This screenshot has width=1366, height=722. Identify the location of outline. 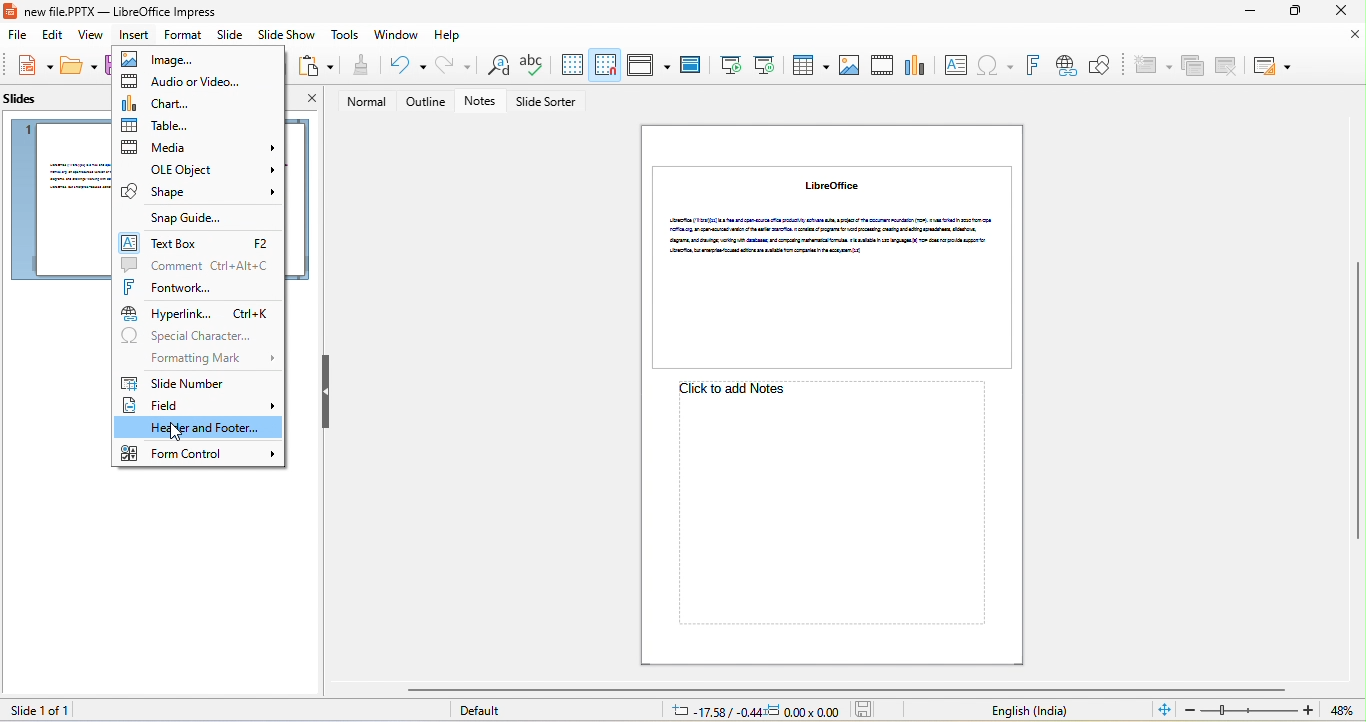
(426, 102).